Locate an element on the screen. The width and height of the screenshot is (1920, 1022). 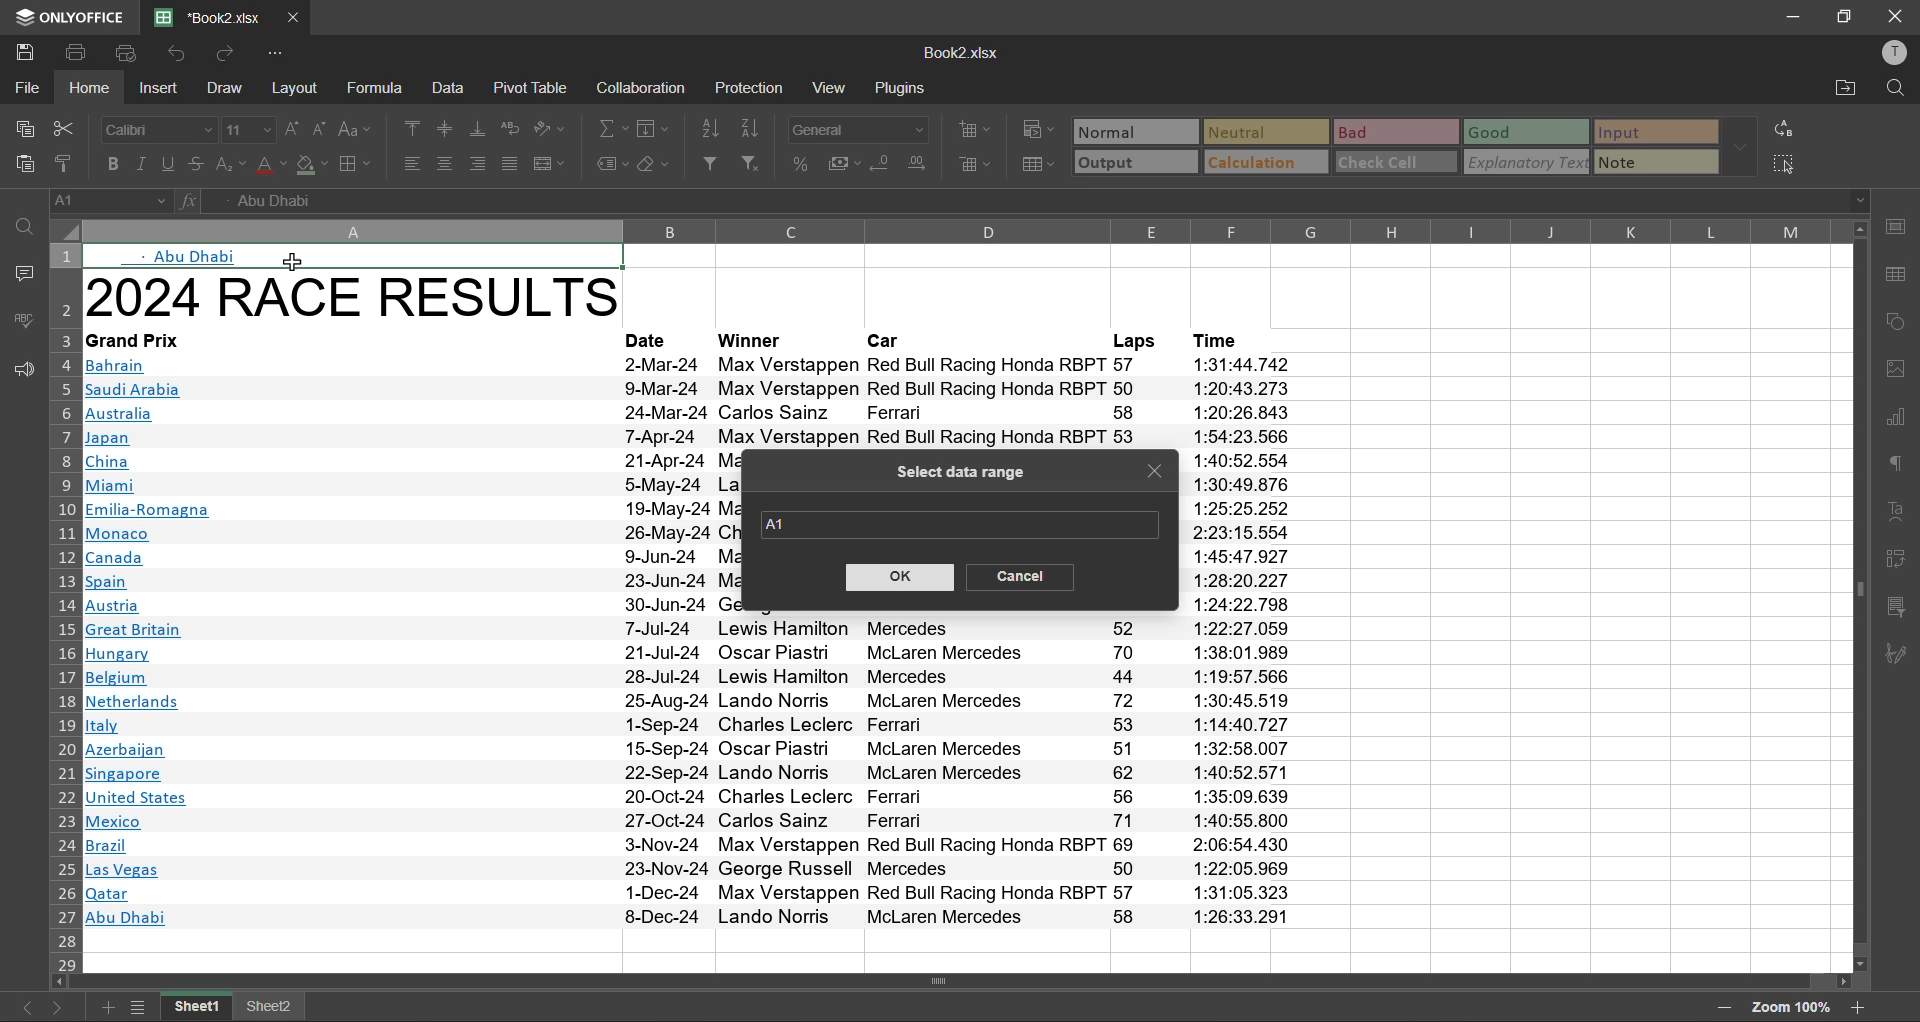
Time  is located at coordinates (1260, 695).